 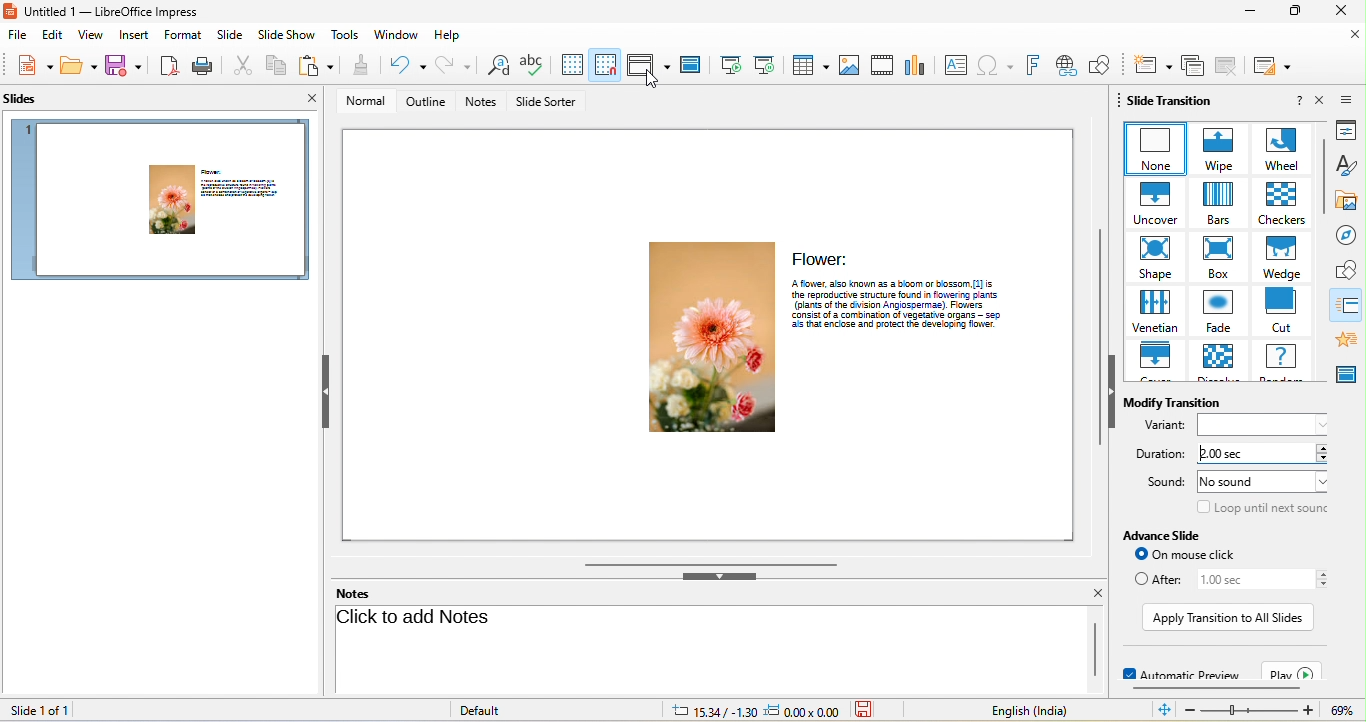 I want to click on no sound, so click(x=1264, y=481).